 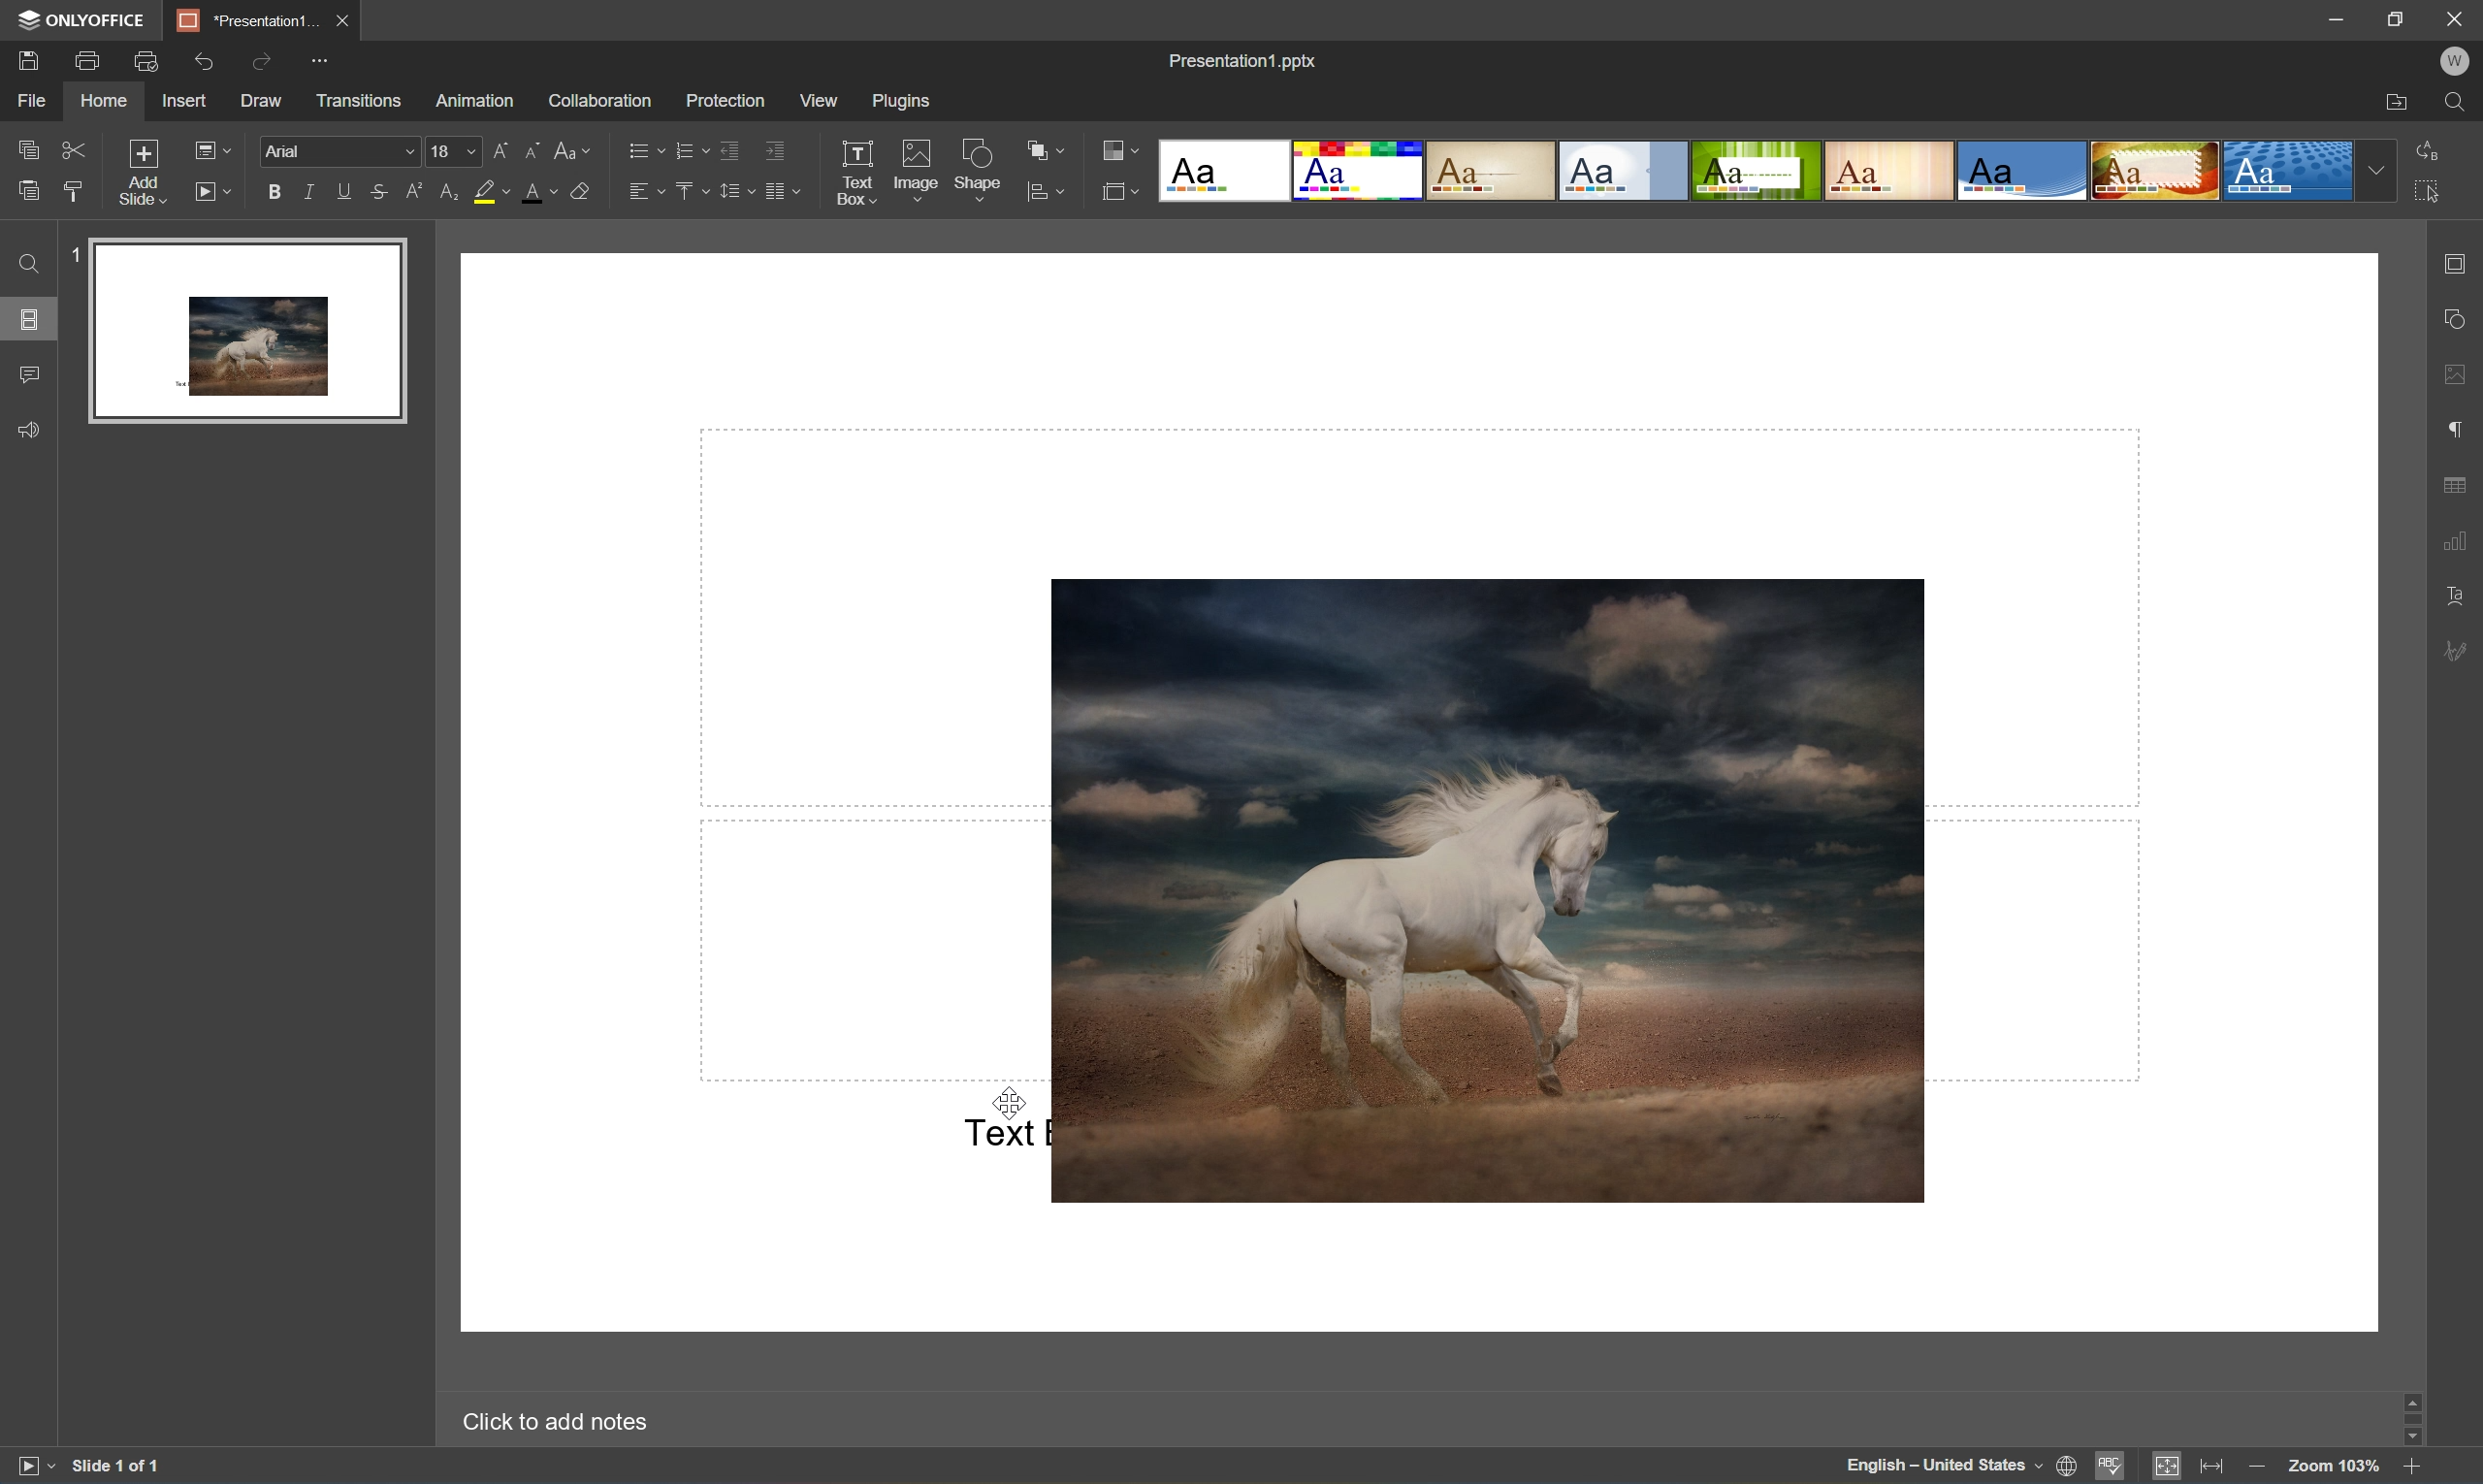 I want to click on Strikethrough, so click(x=380, y=190).